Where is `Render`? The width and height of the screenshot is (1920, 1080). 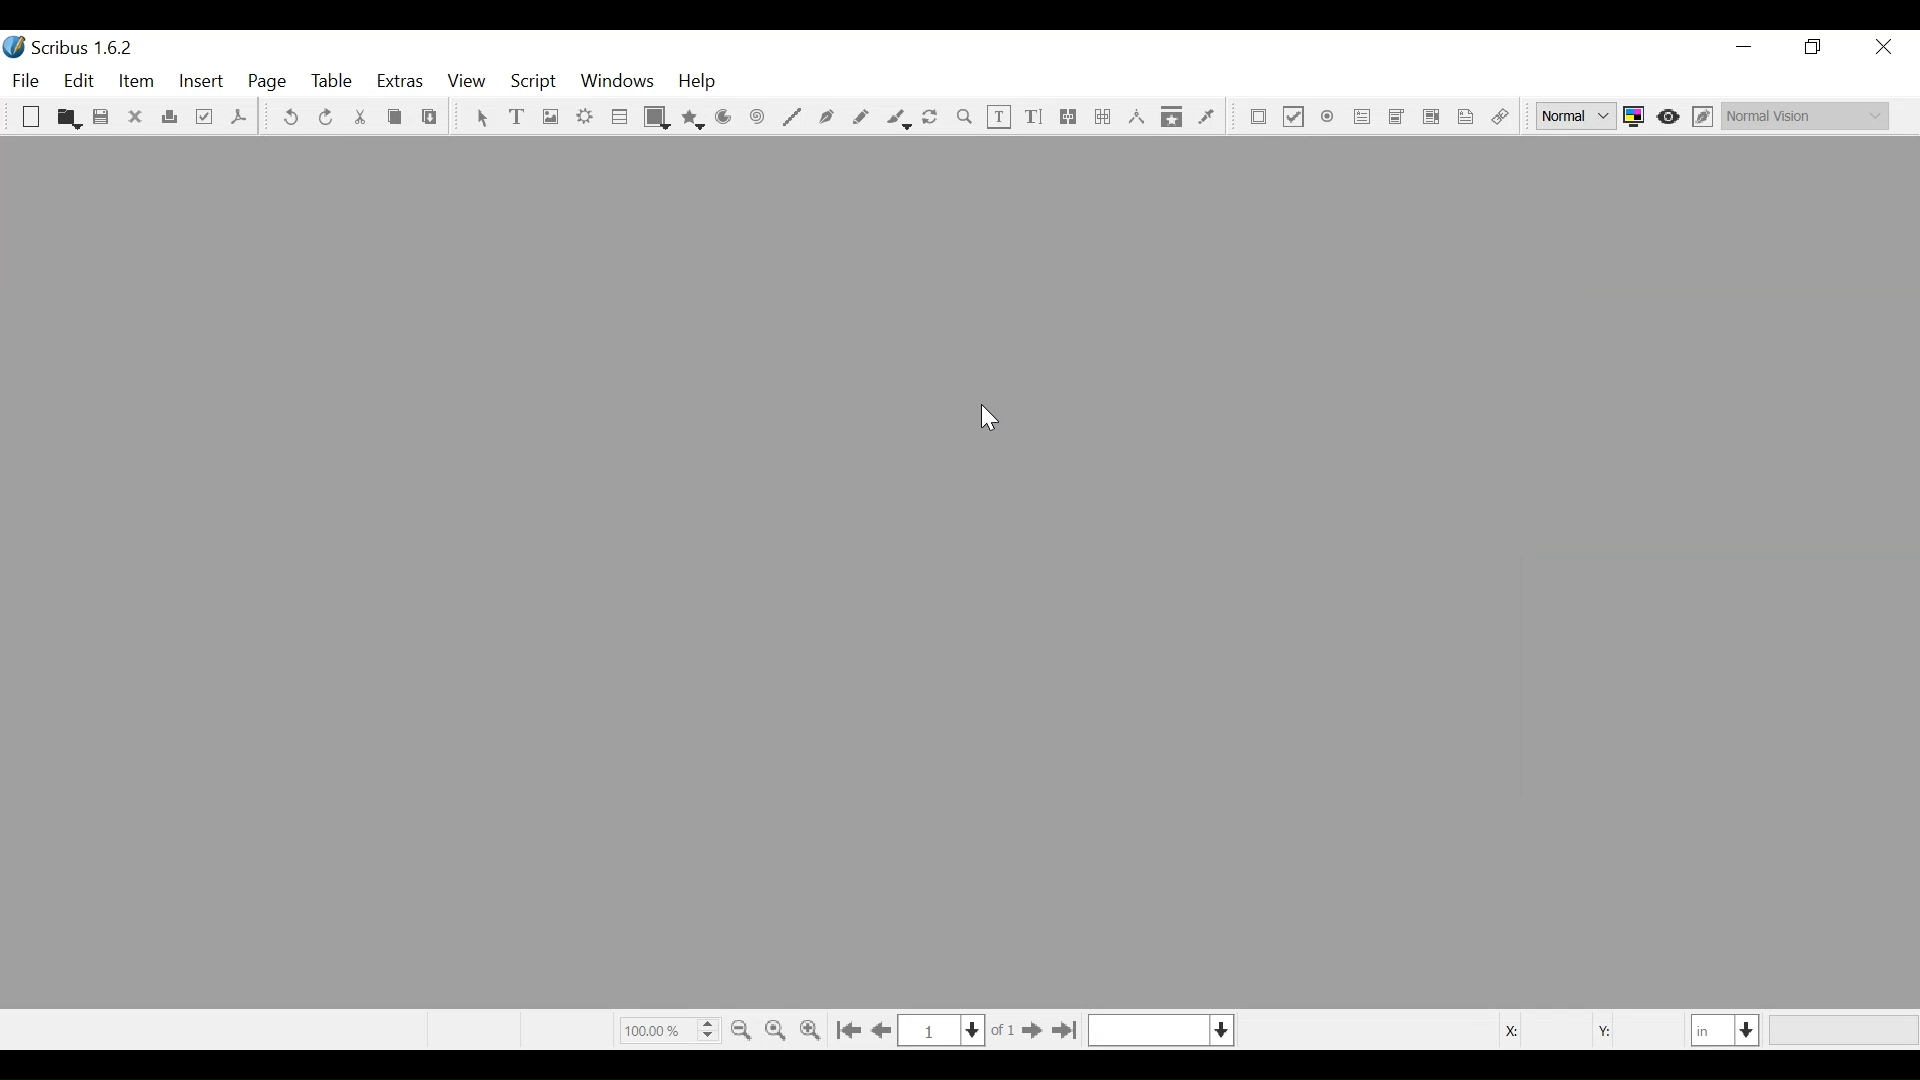 Render is located at coordinates (585, 119).